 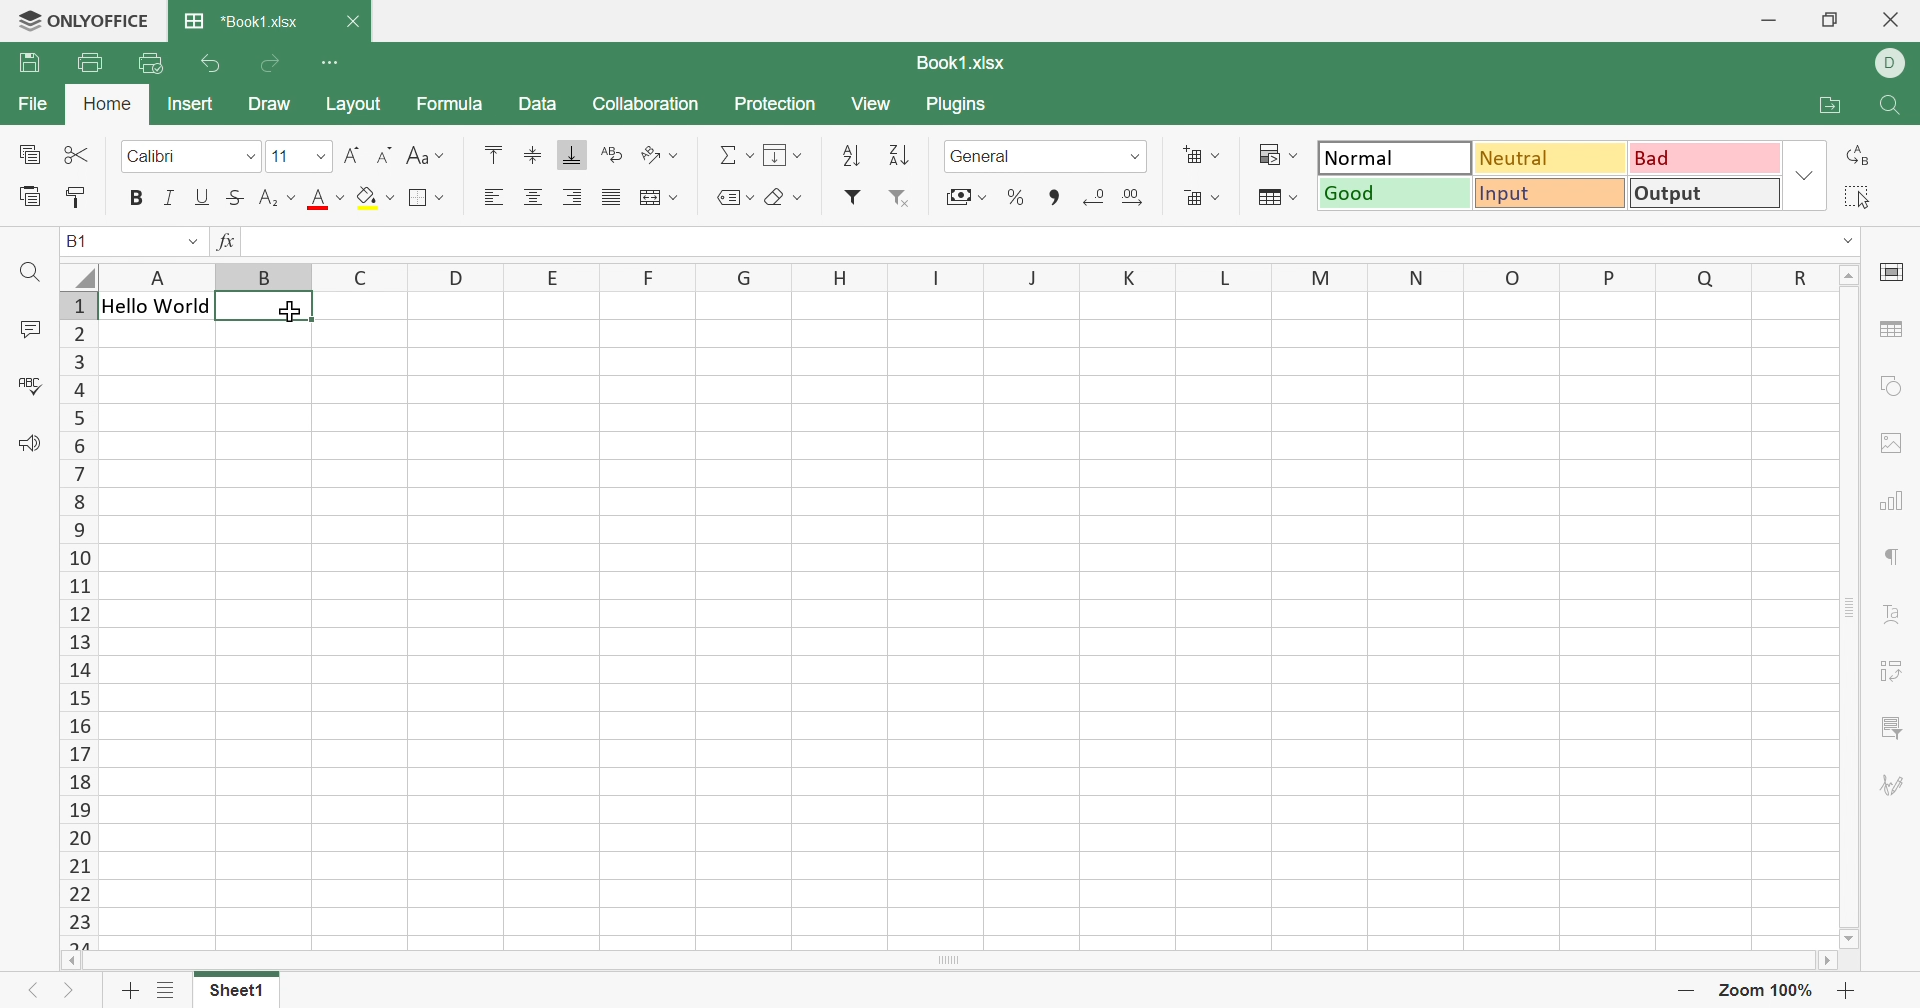 What do you see at coordinates (126, 991) in the screenshot?
I see `Add sheet` at bounding box center [126, 991].